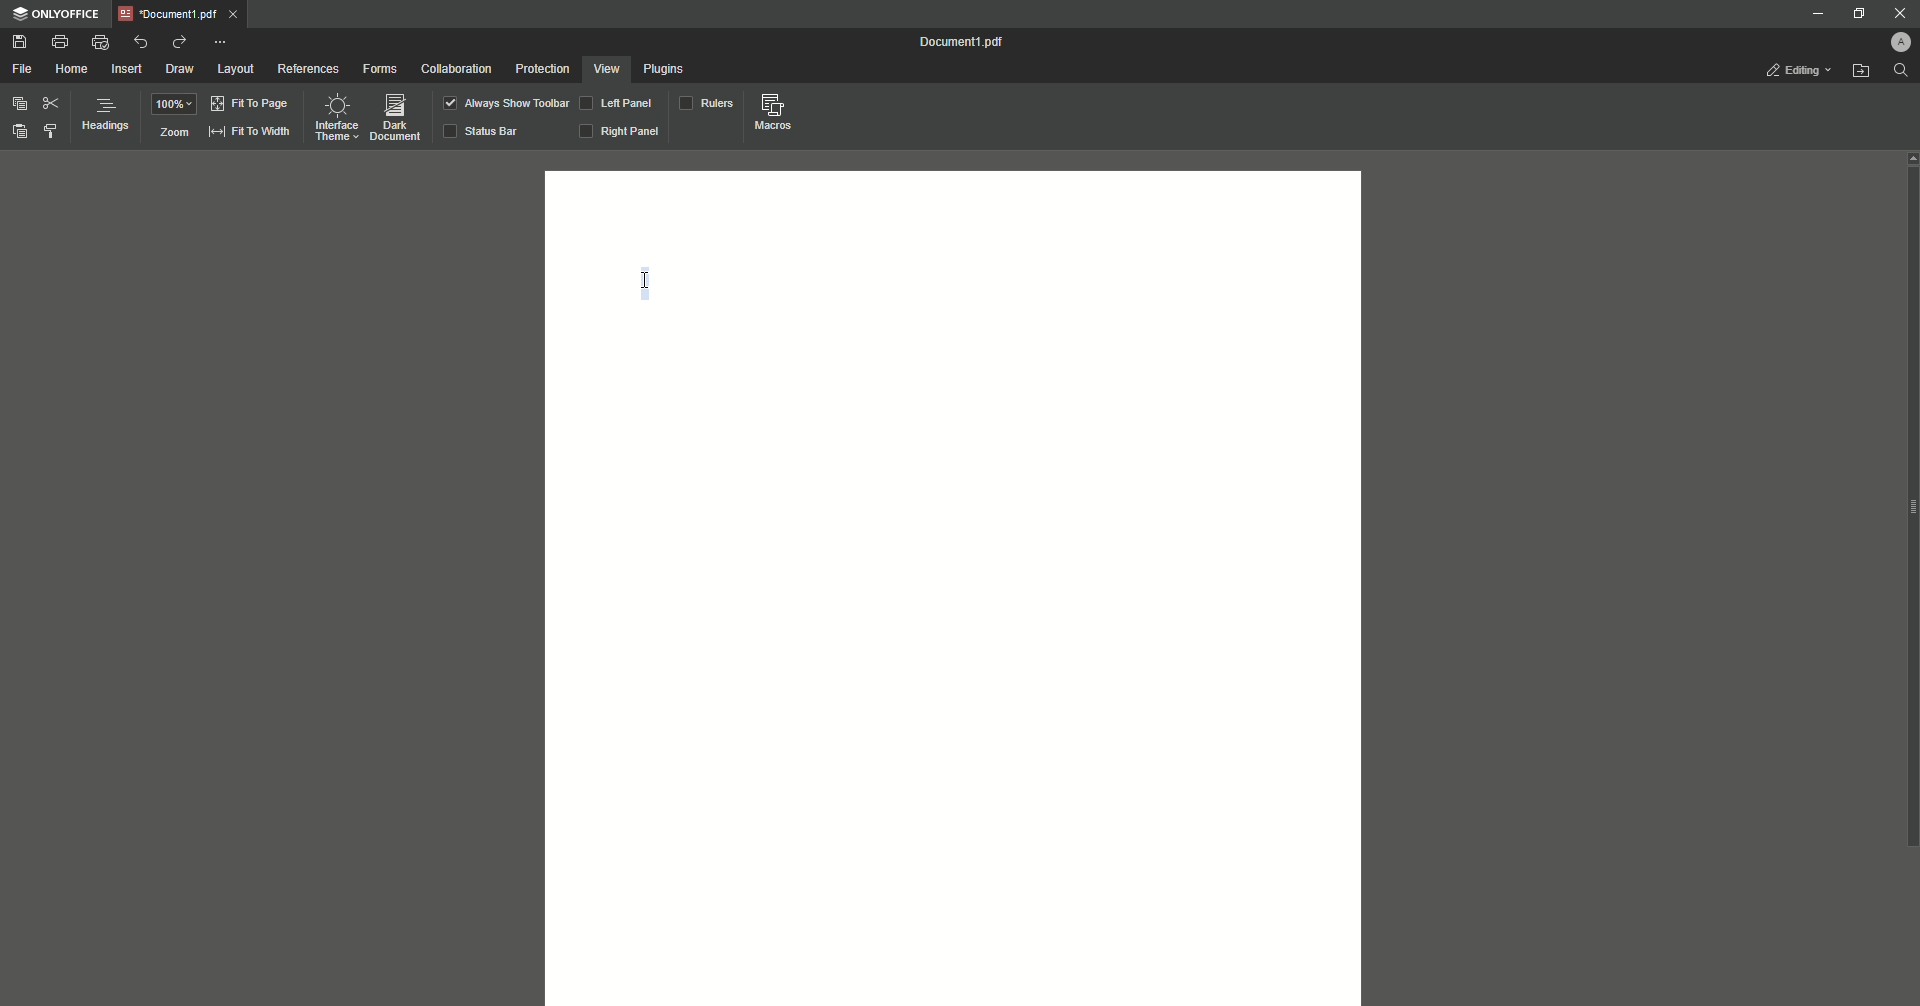 The image size is (1920, 1006). What do you see at coordinates (173, 132) in the screenshot?
I see `Zoom` at bounding box center [173, 132].